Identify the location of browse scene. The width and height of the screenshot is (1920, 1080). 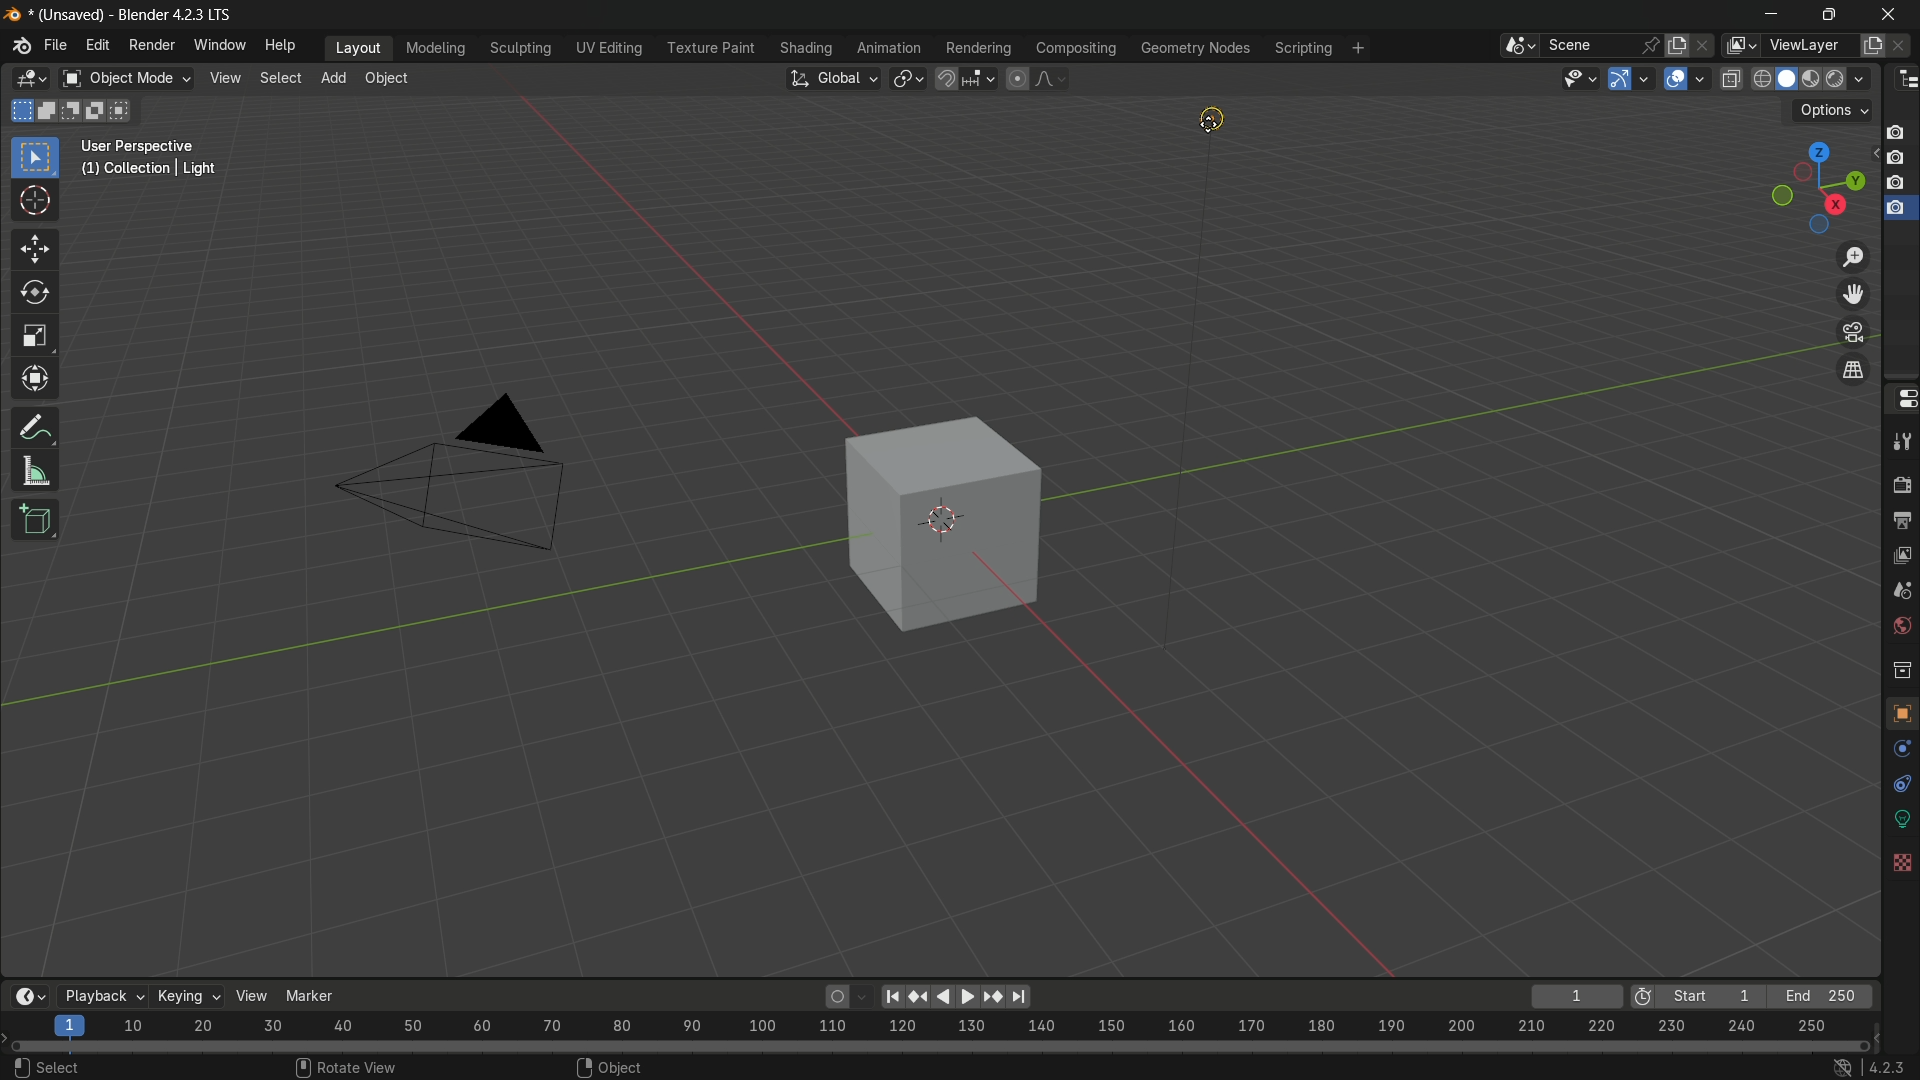
(1521, 48).